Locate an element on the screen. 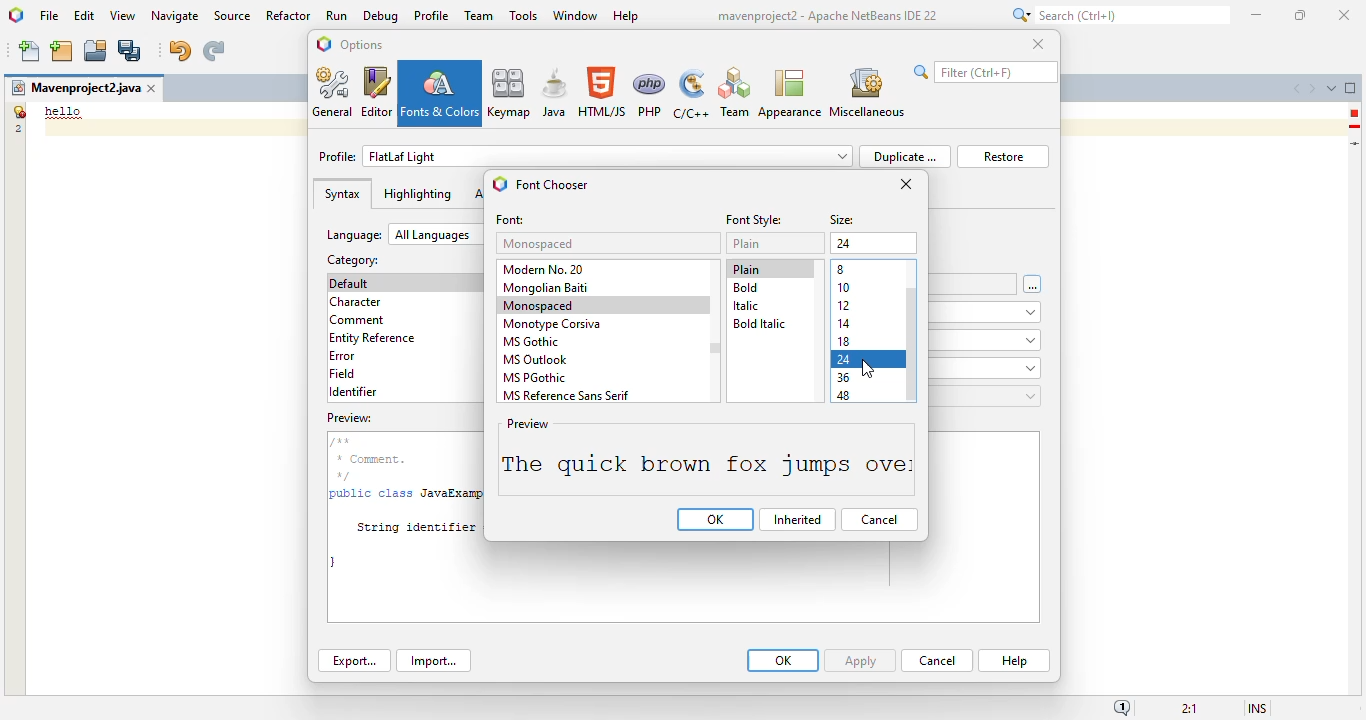 The width and height of the screenshot is (1366, 720). PHP is located at coordinates (650, 94).